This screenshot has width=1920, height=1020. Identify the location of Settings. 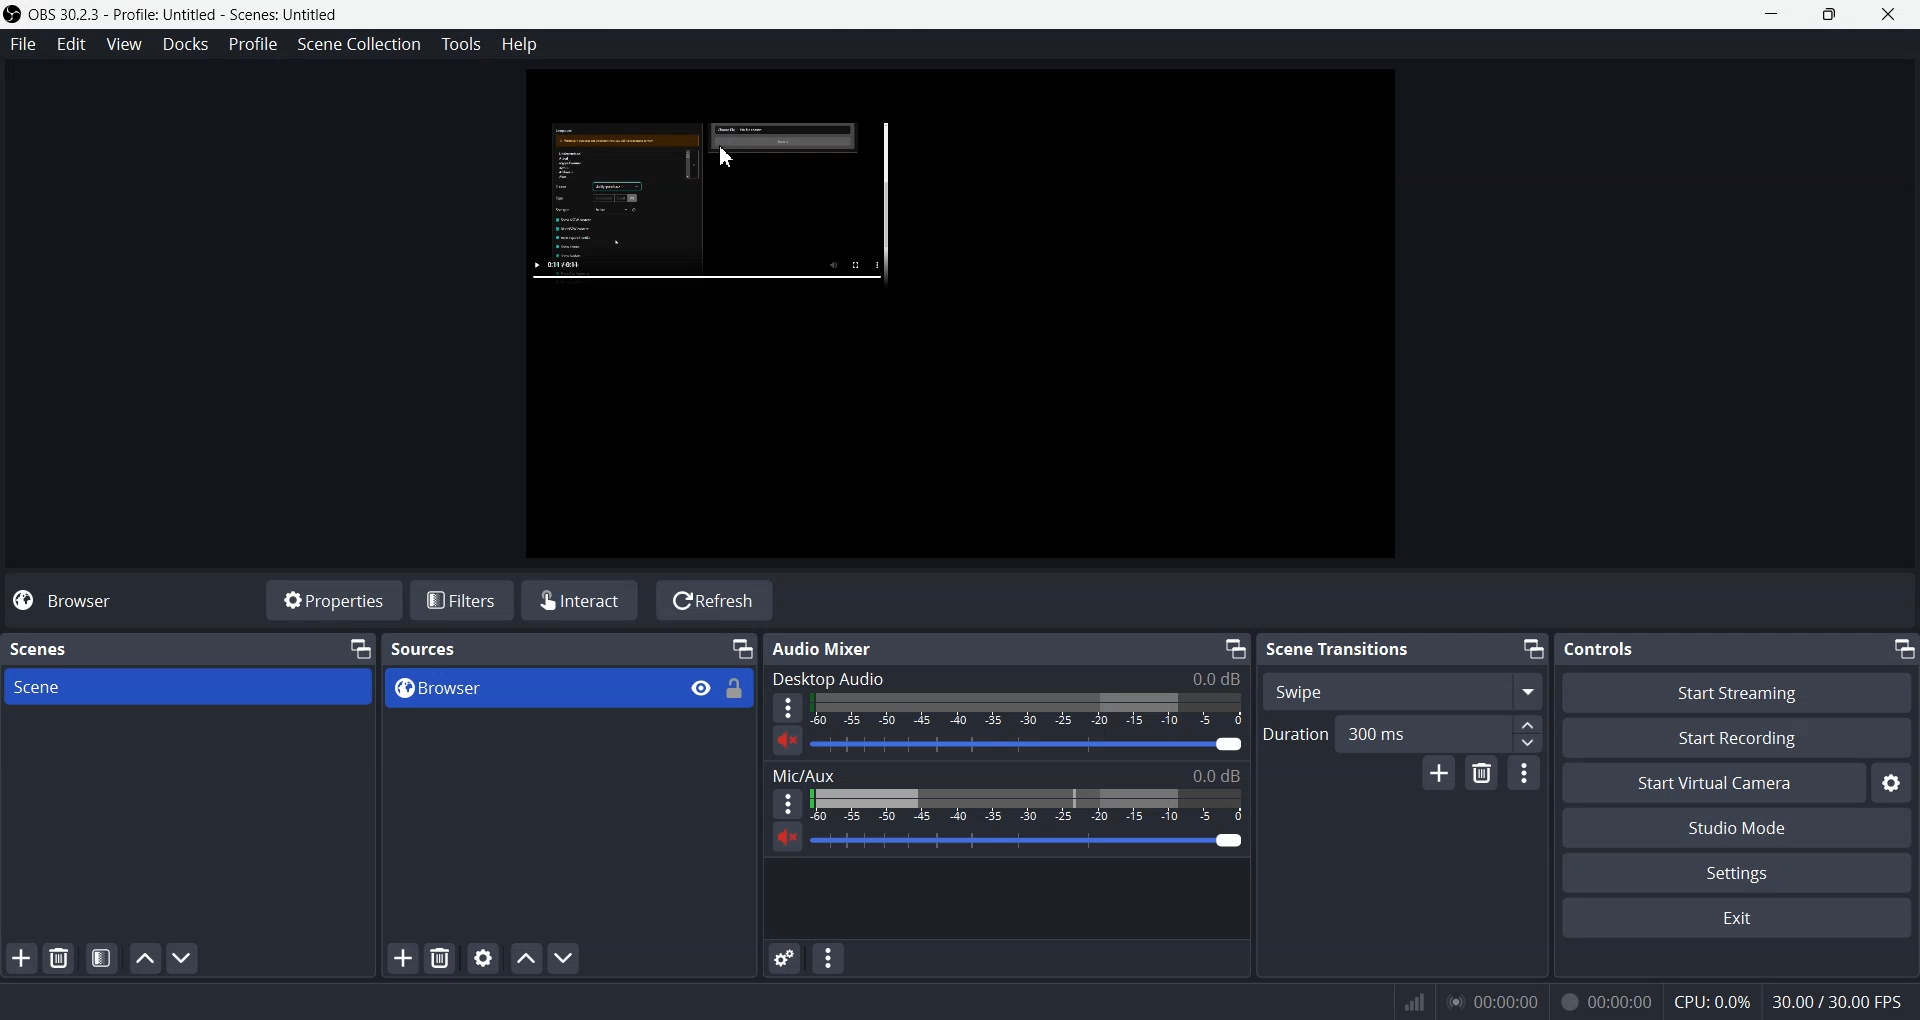
(1737, 872).